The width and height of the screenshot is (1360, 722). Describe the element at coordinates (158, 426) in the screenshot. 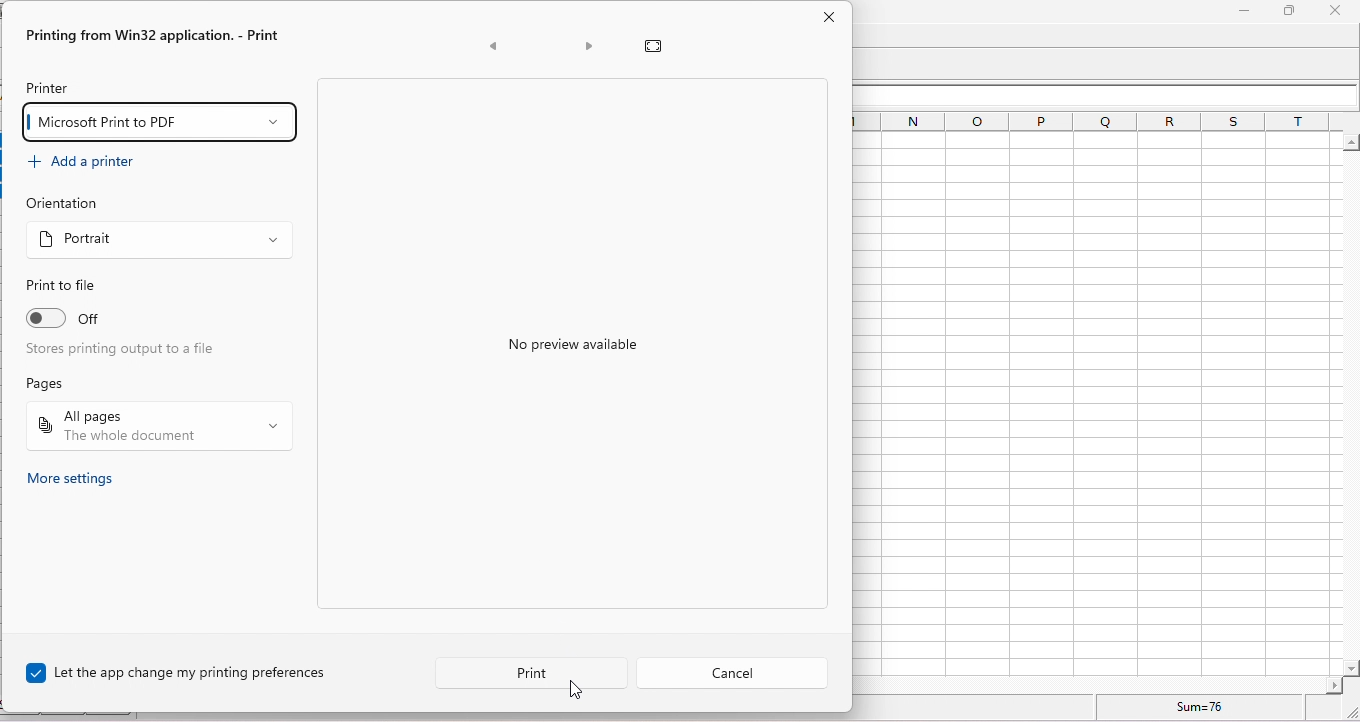

I see `all pages` at that location.